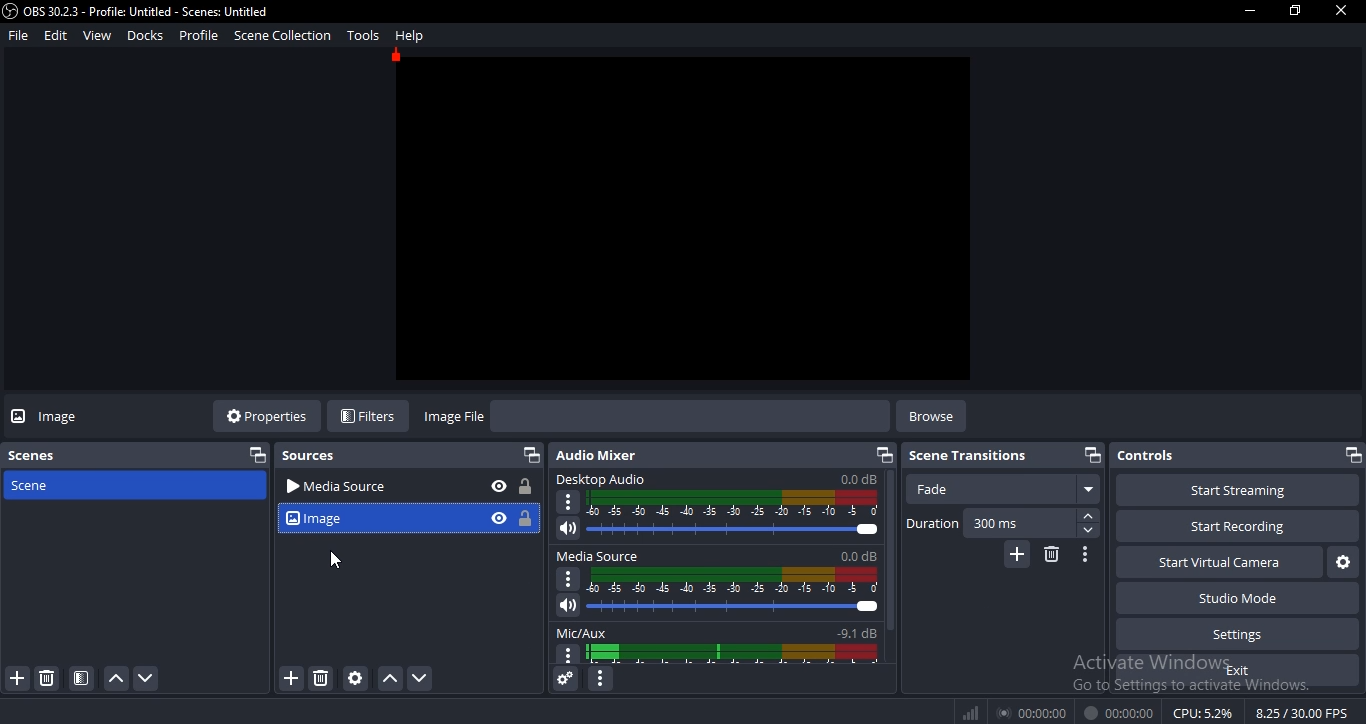 The height and width of the screenshot is (724, 1366). Describe the element at coordinates (1094, 454) in the screenshot. I see `restore` at that location.